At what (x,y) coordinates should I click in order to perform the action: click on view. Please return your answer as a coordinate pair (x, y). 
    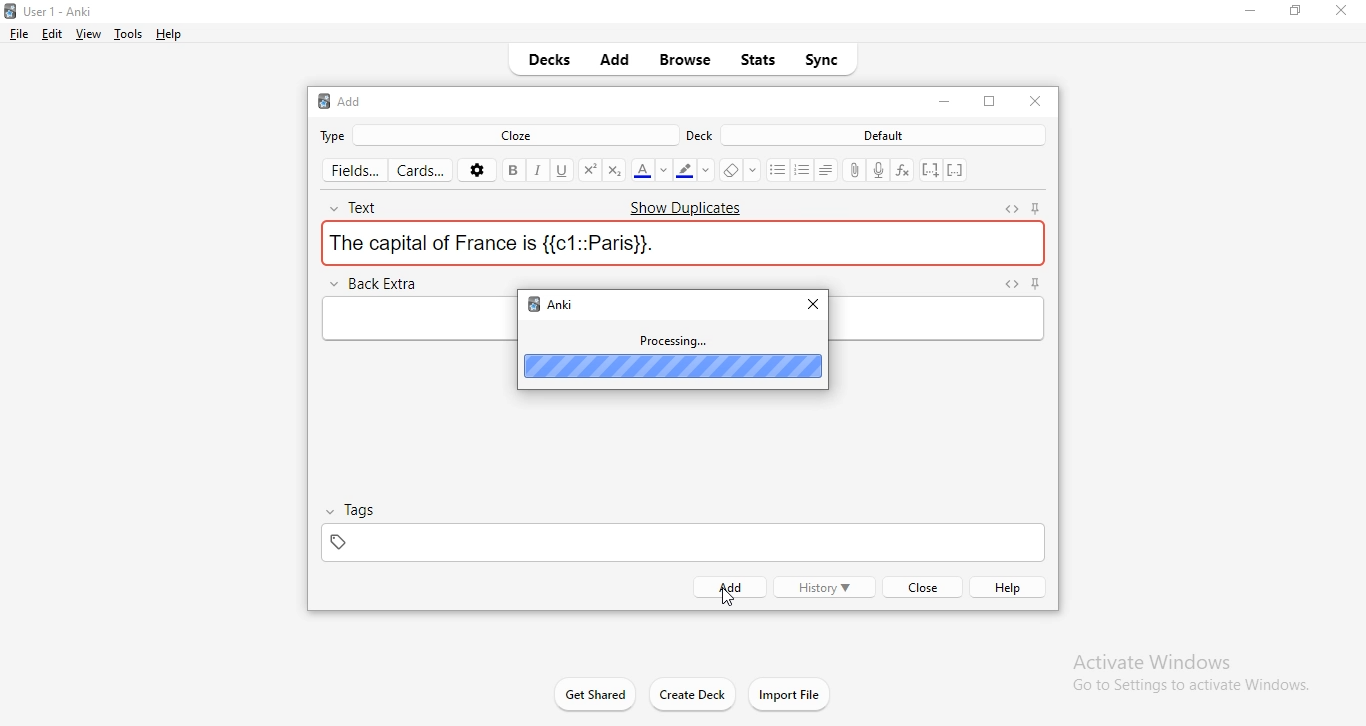
    Looking at the image, I should click on (89, 34).